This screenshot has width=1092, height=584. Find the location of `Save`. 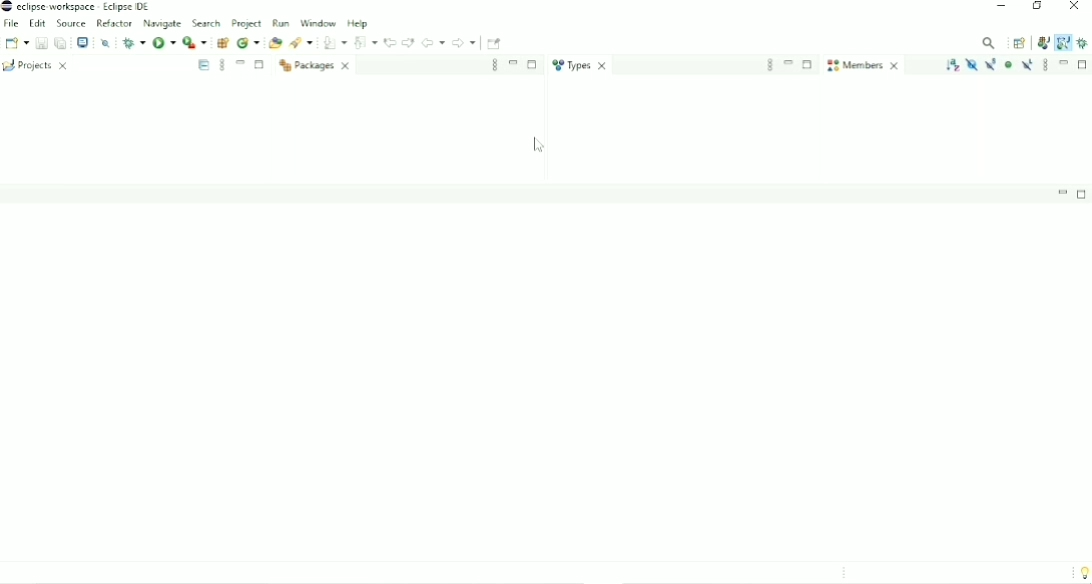

Save is located at coordinates (40, 43).